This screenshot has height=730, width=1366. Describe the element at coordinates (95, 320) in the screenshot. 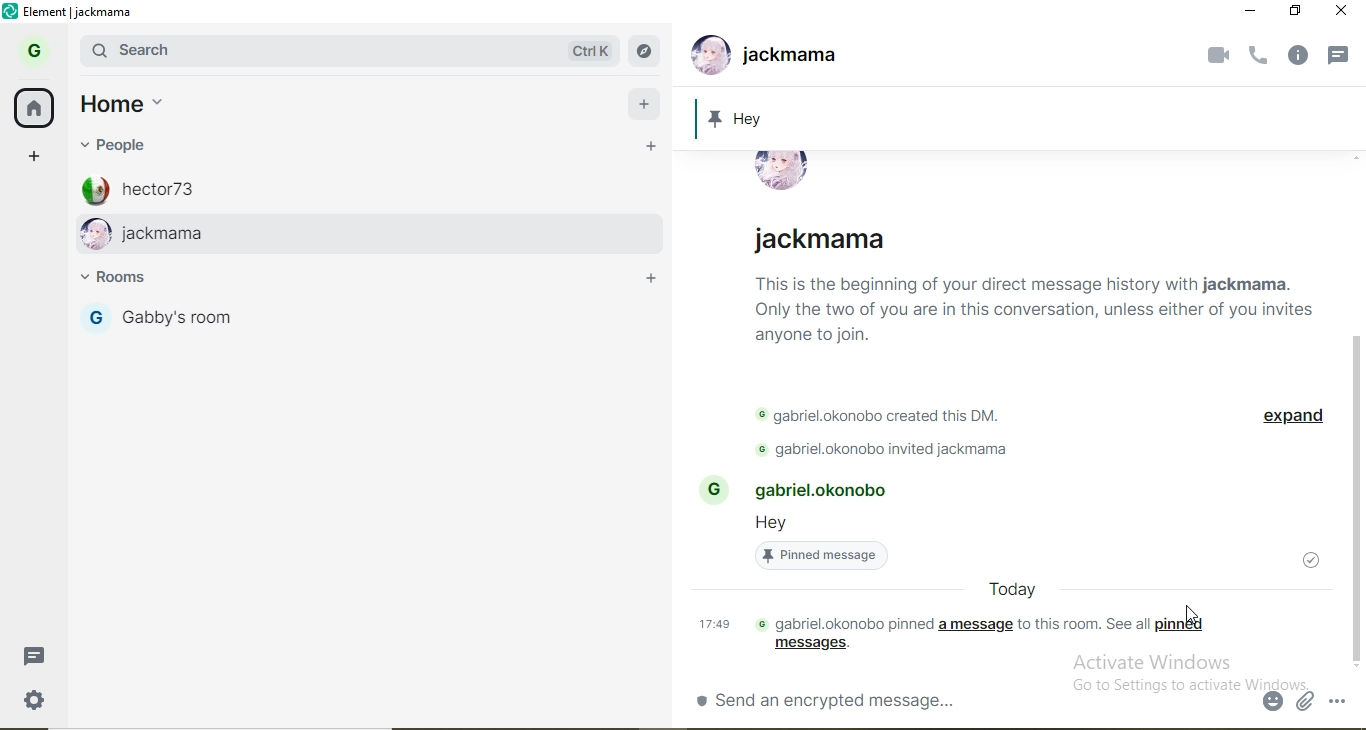

I see `profile` at that location.